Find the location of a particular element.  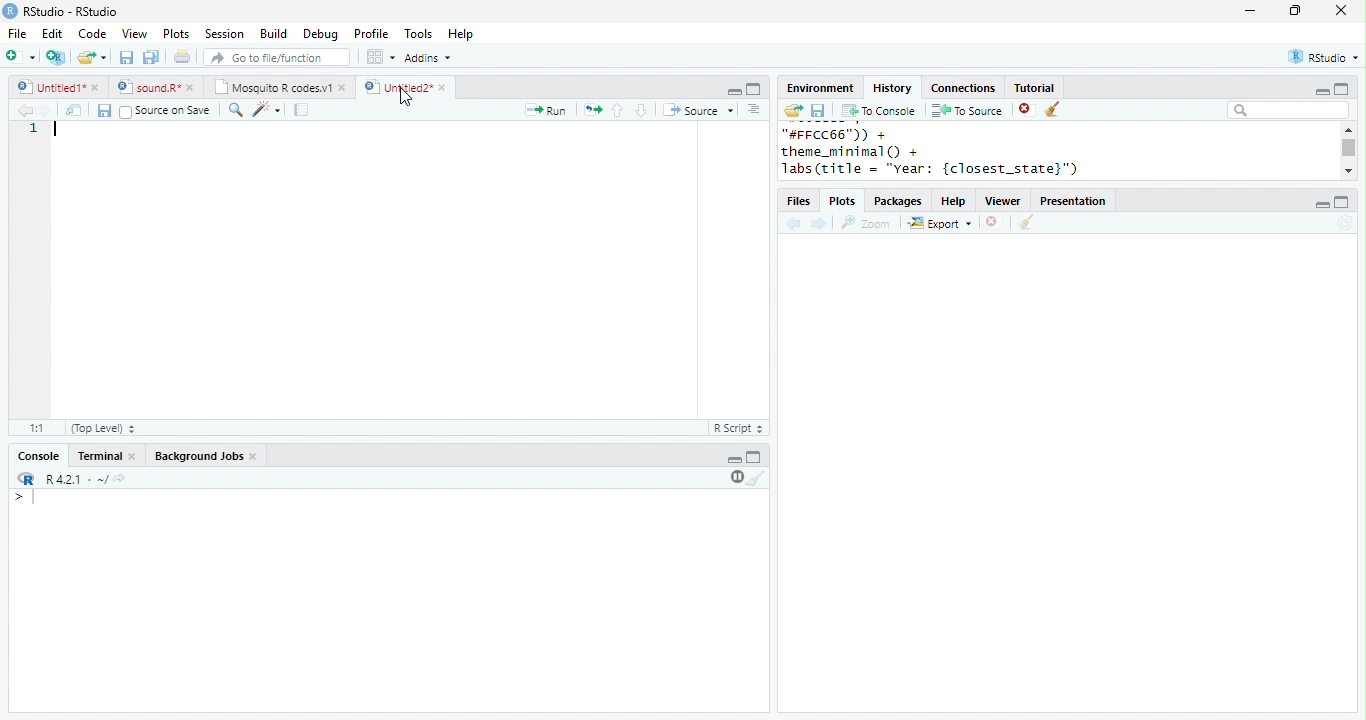

close file is located at coordinates (1027, 109).